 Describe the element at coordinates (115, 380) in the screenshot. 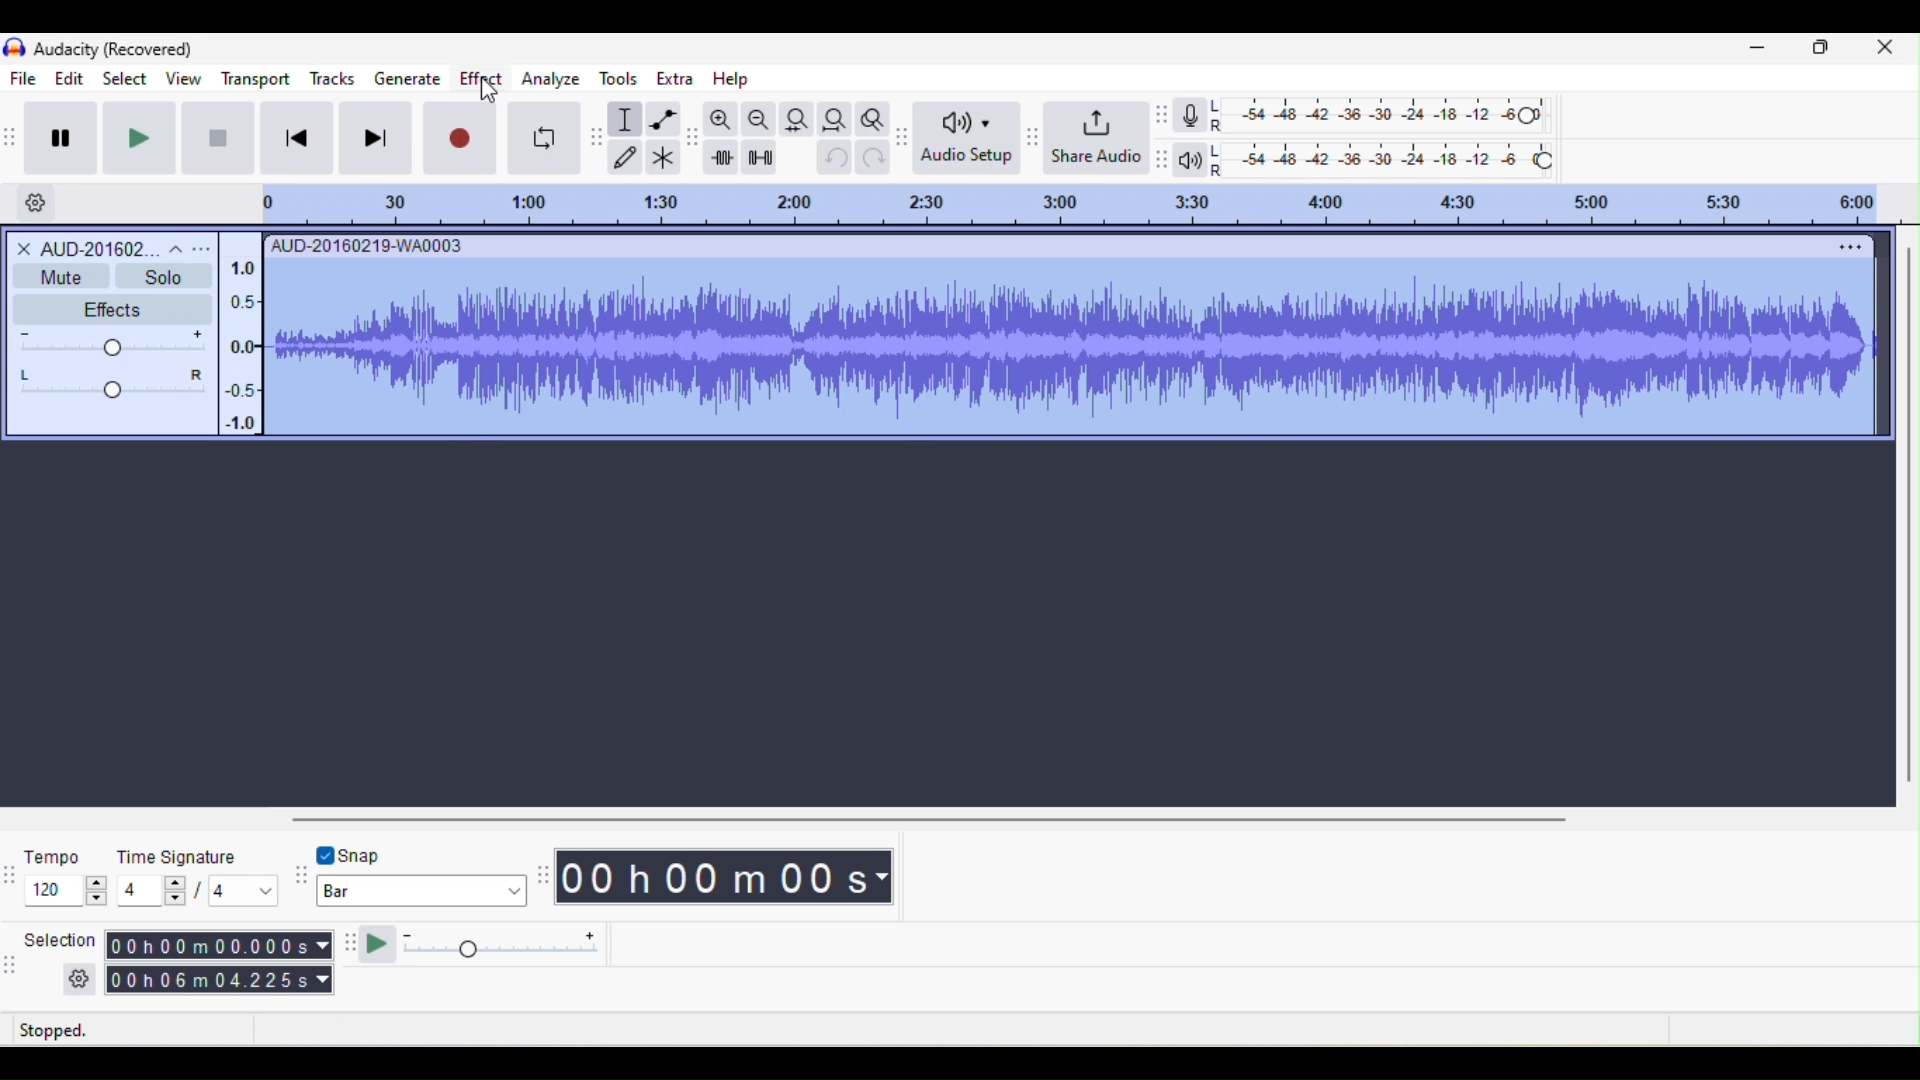

I see `pan: center` at that location.